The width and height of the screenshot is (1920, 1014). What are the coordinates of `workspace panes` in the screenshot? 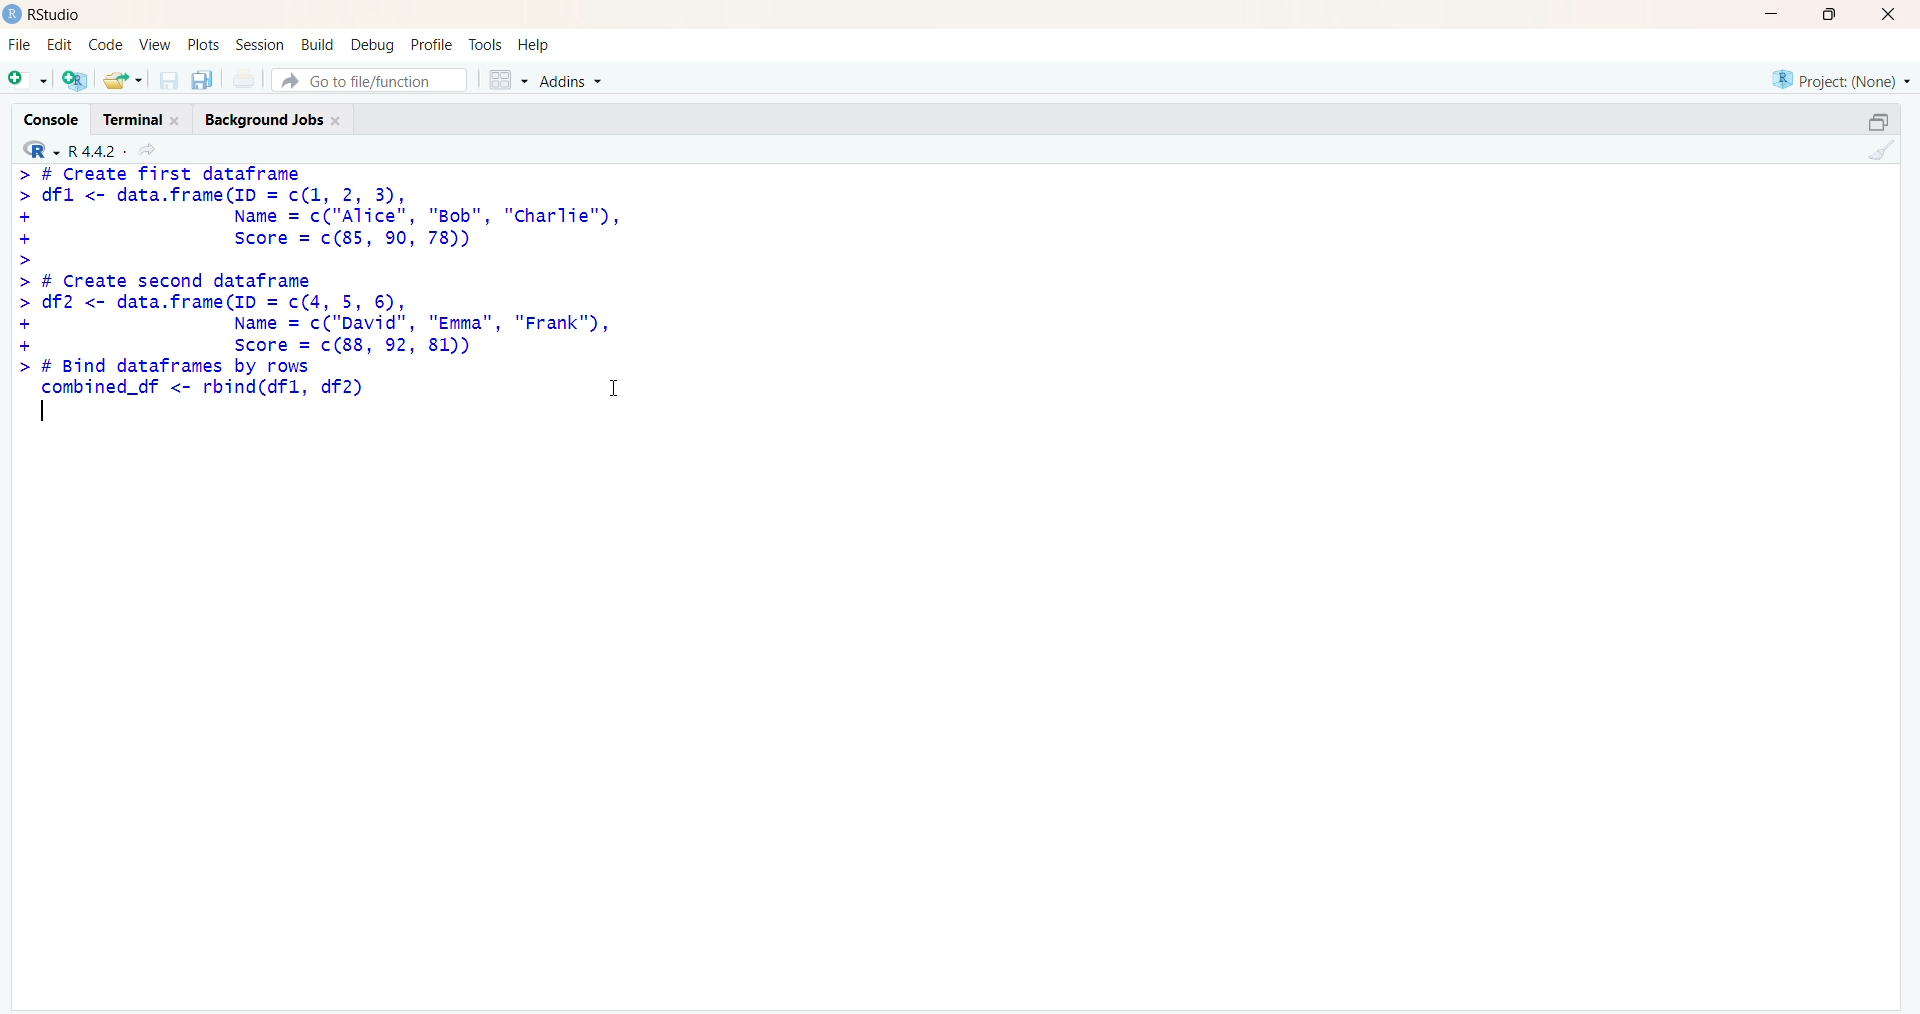 It's located at (507, 79).